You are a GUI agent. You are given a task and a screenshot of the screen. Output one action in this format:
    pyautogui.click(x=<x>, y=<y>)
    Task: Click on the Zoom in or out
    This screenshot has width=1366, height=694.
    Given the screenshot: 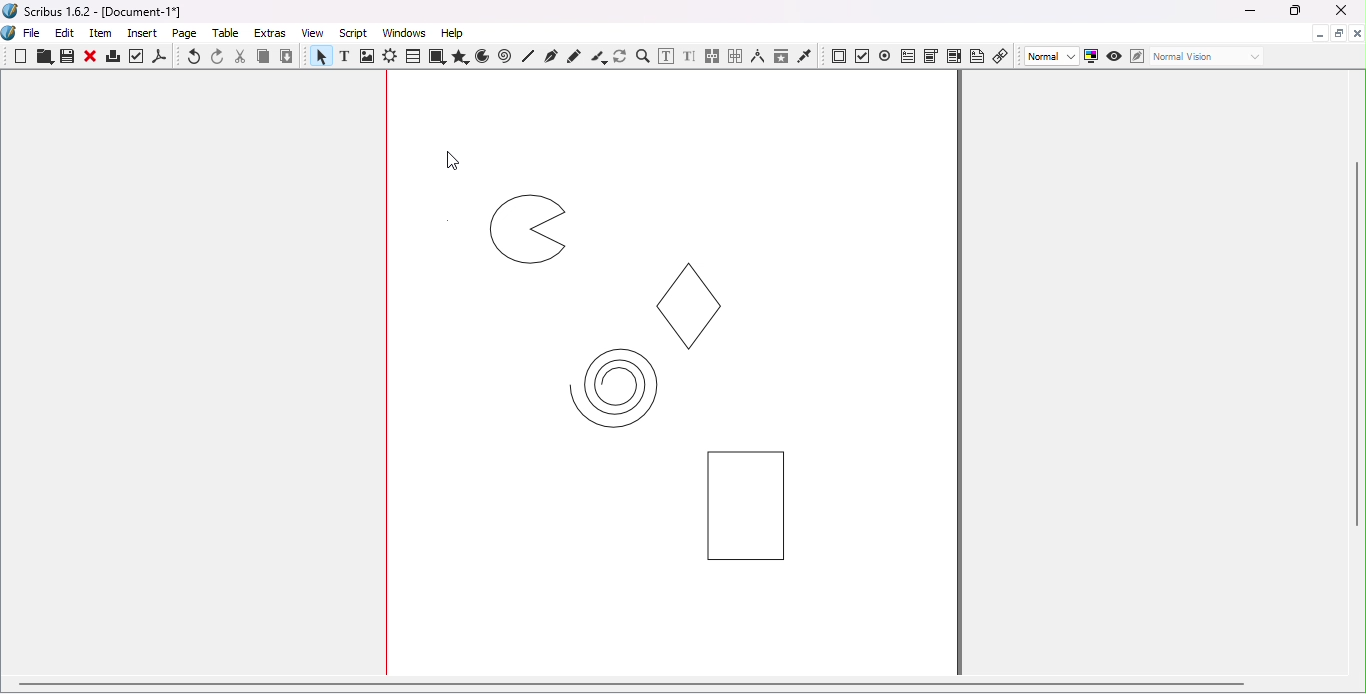 What is the action you would take?
    pyautogui.click(x=642, y=56)
    